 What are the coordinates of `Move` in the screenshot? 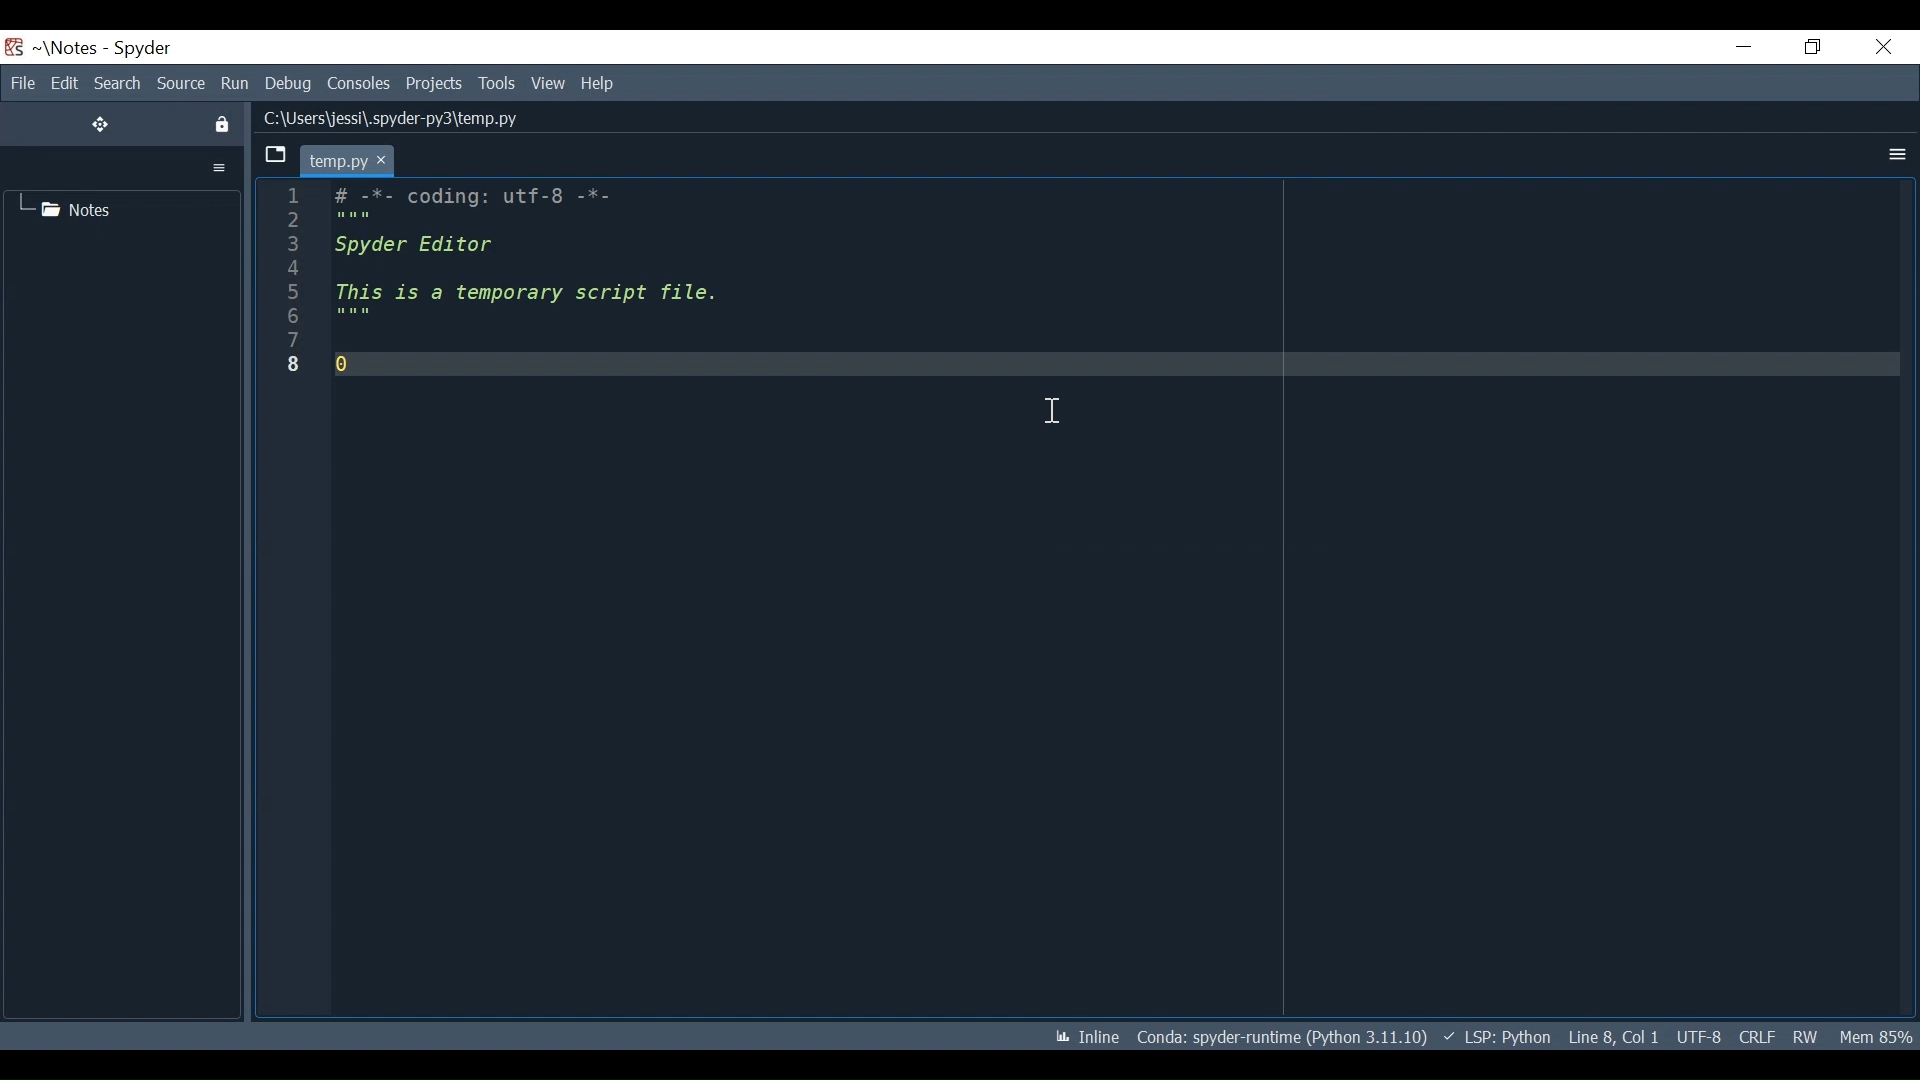 It's located at (101, 124).